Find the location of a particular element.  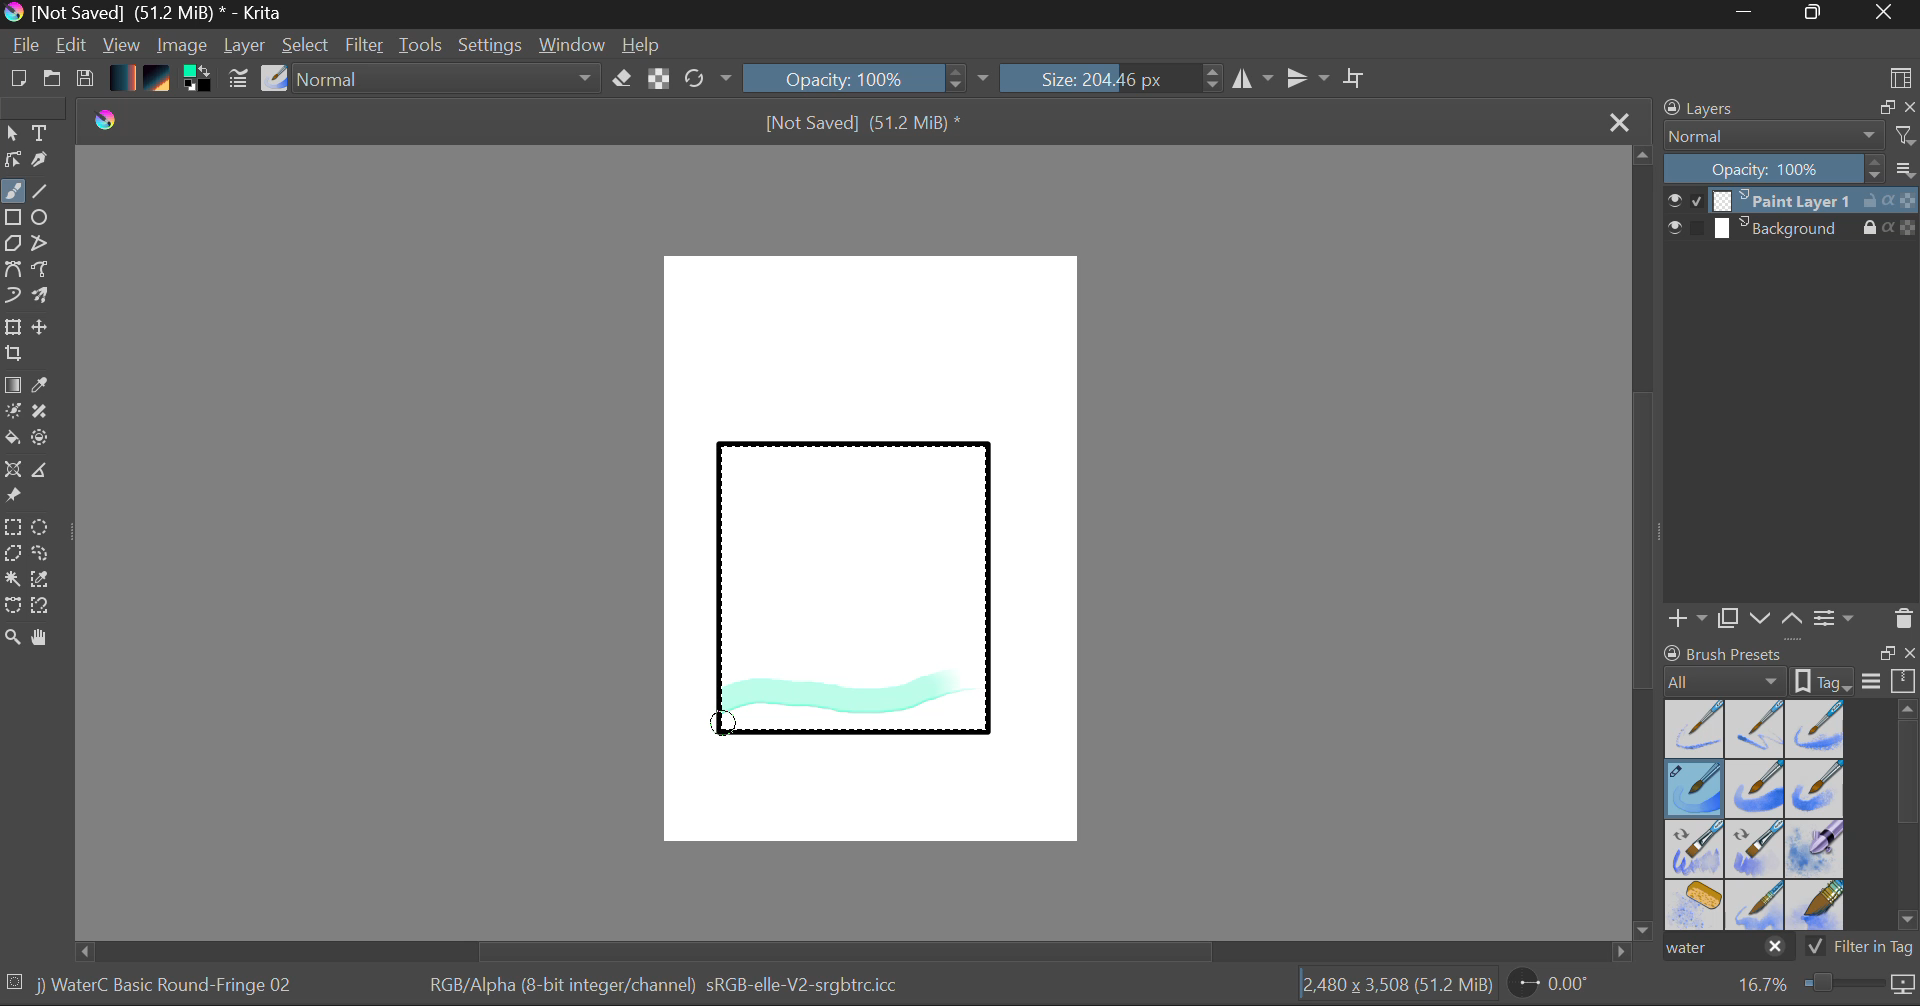

Water C - Wet is located at coordinates (1757, 729).